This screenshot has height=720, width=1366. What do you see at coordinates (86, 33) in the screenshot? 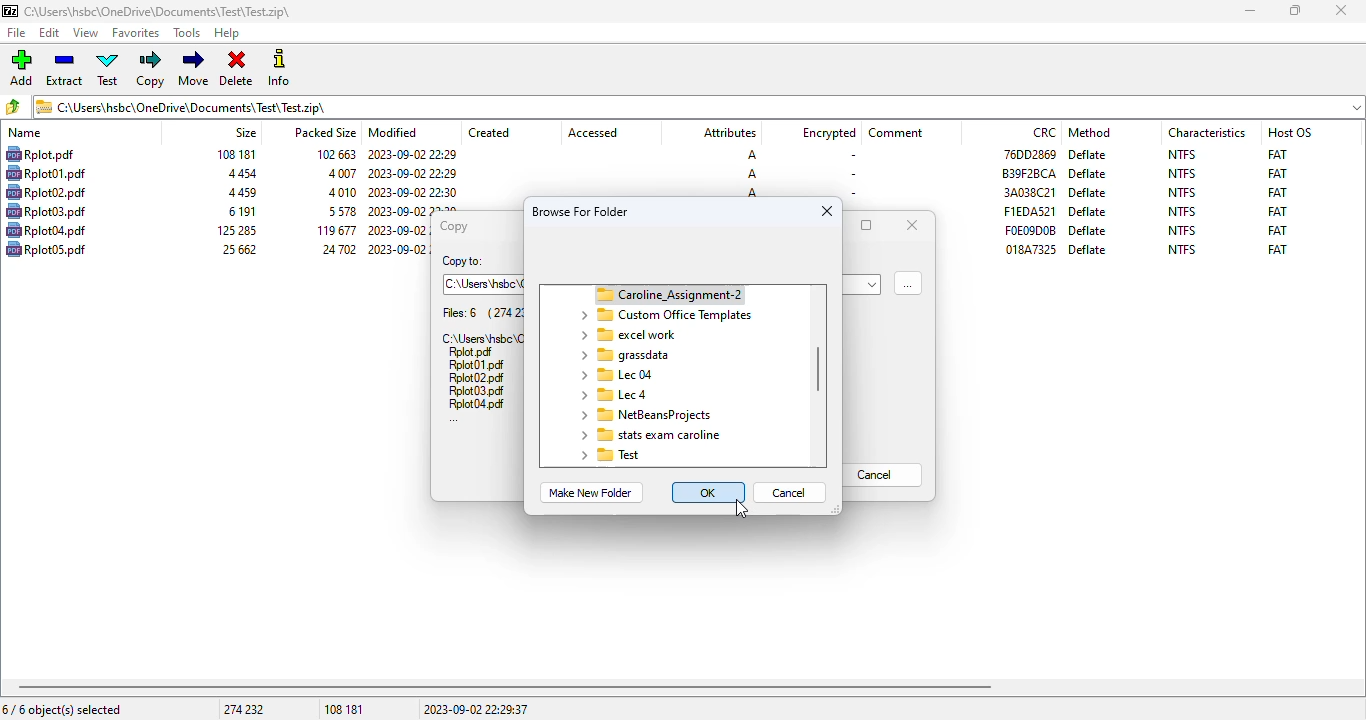
I see `view` at bounding box center [86, 33].